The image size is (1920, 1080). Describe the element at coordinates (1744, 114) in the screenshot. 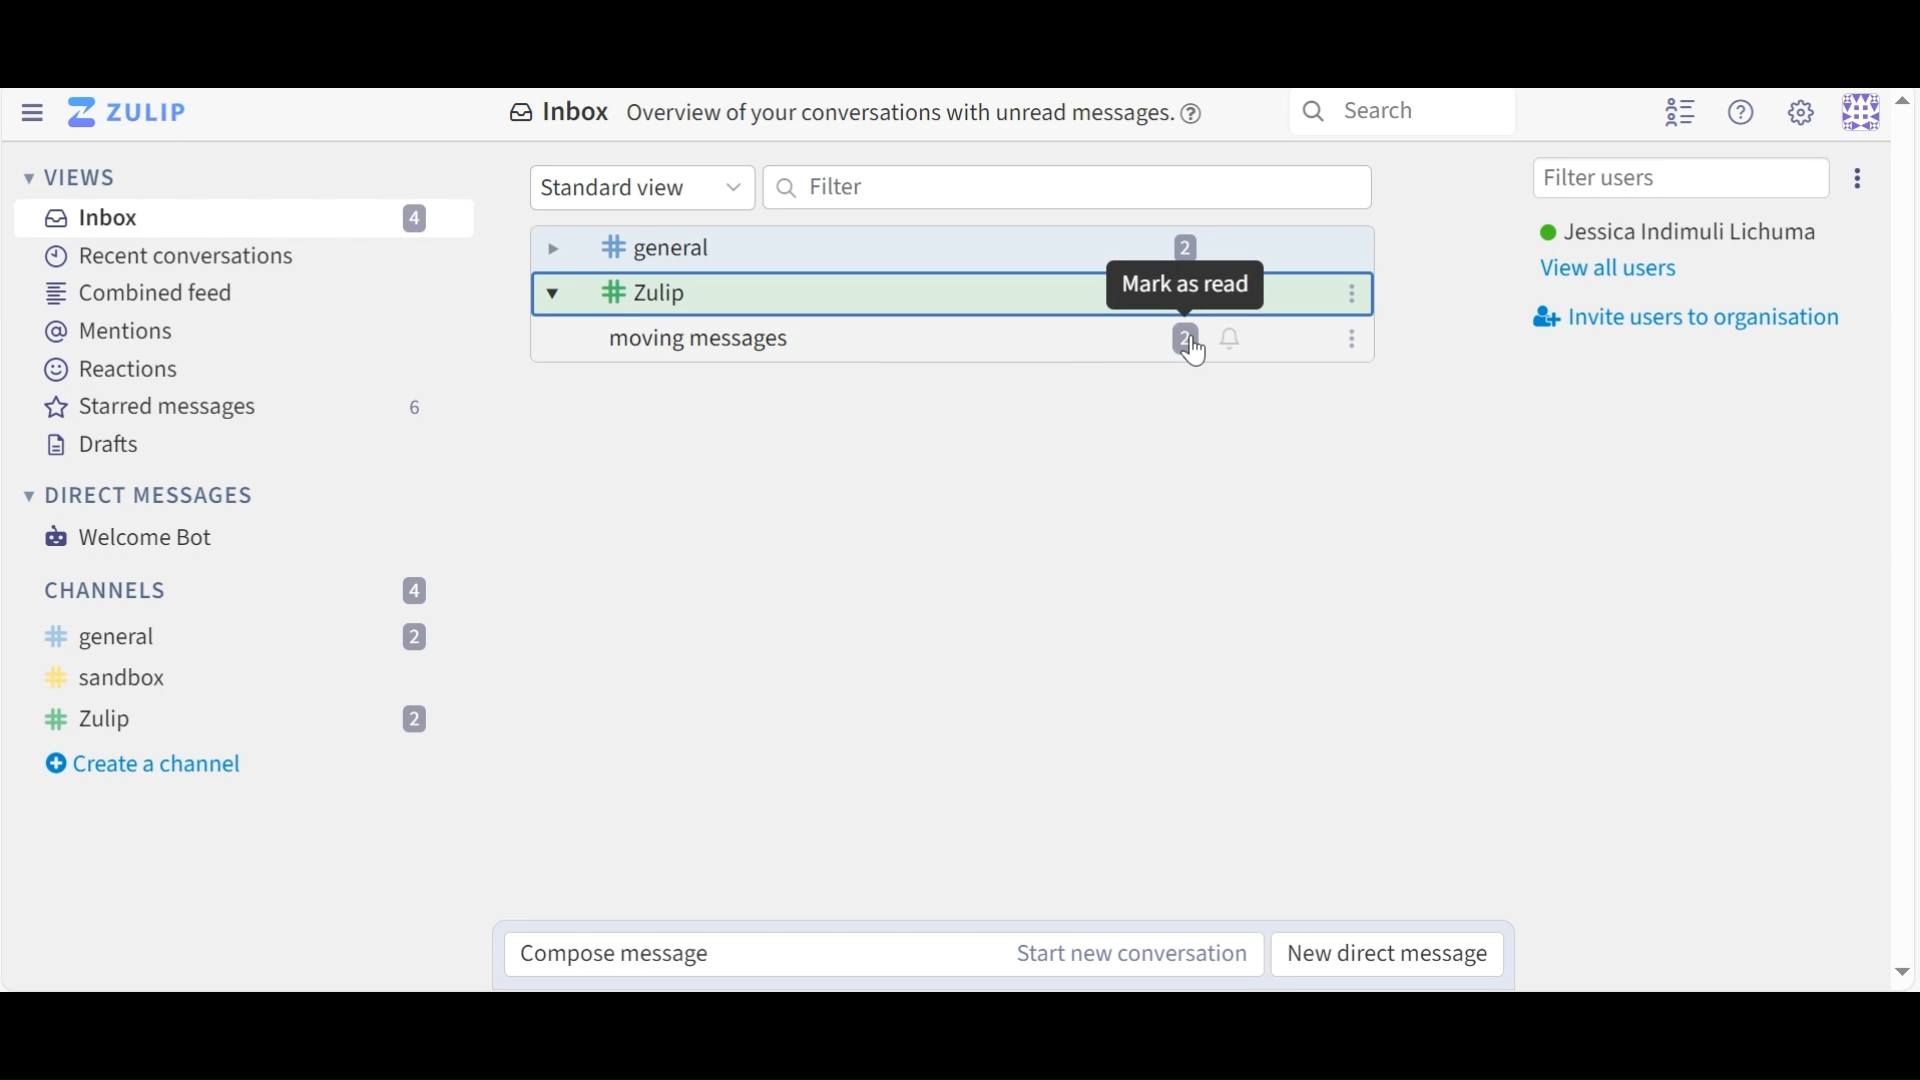

I see `Help menu` at that location.